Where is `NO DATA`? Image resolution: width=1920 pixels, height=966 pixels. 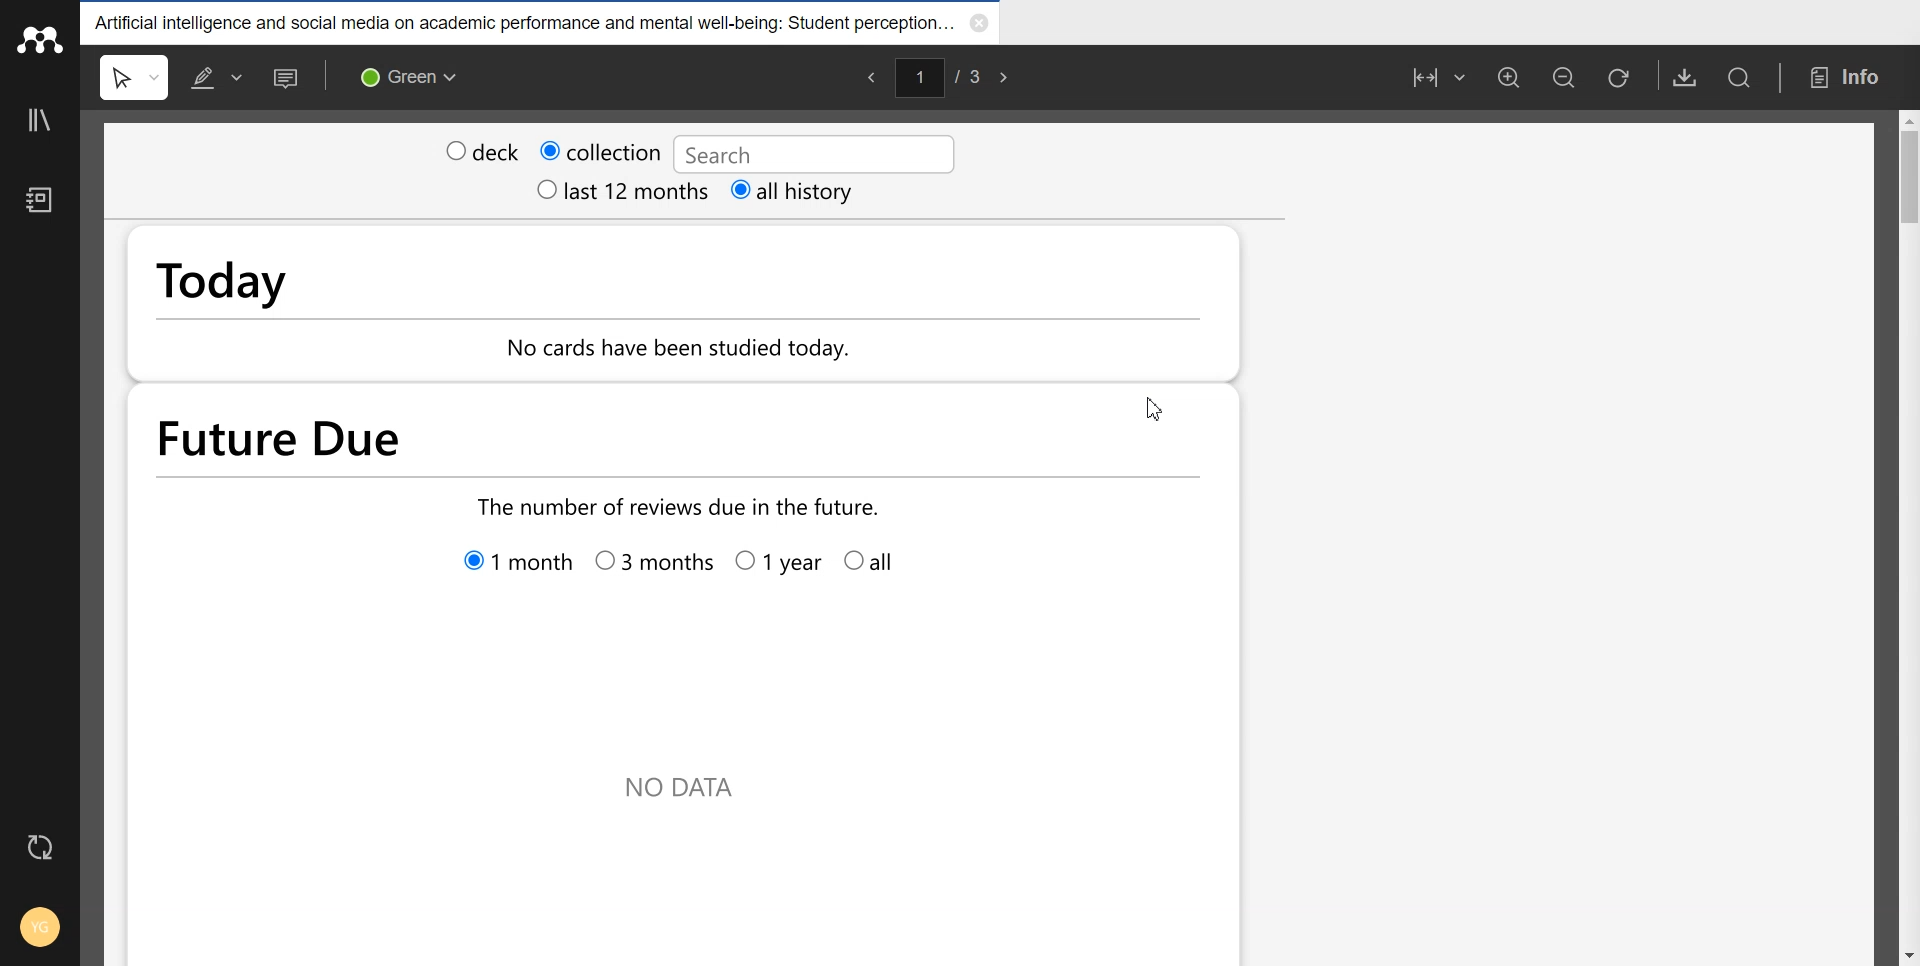
NO DATA is located at coordinates (684, 794).